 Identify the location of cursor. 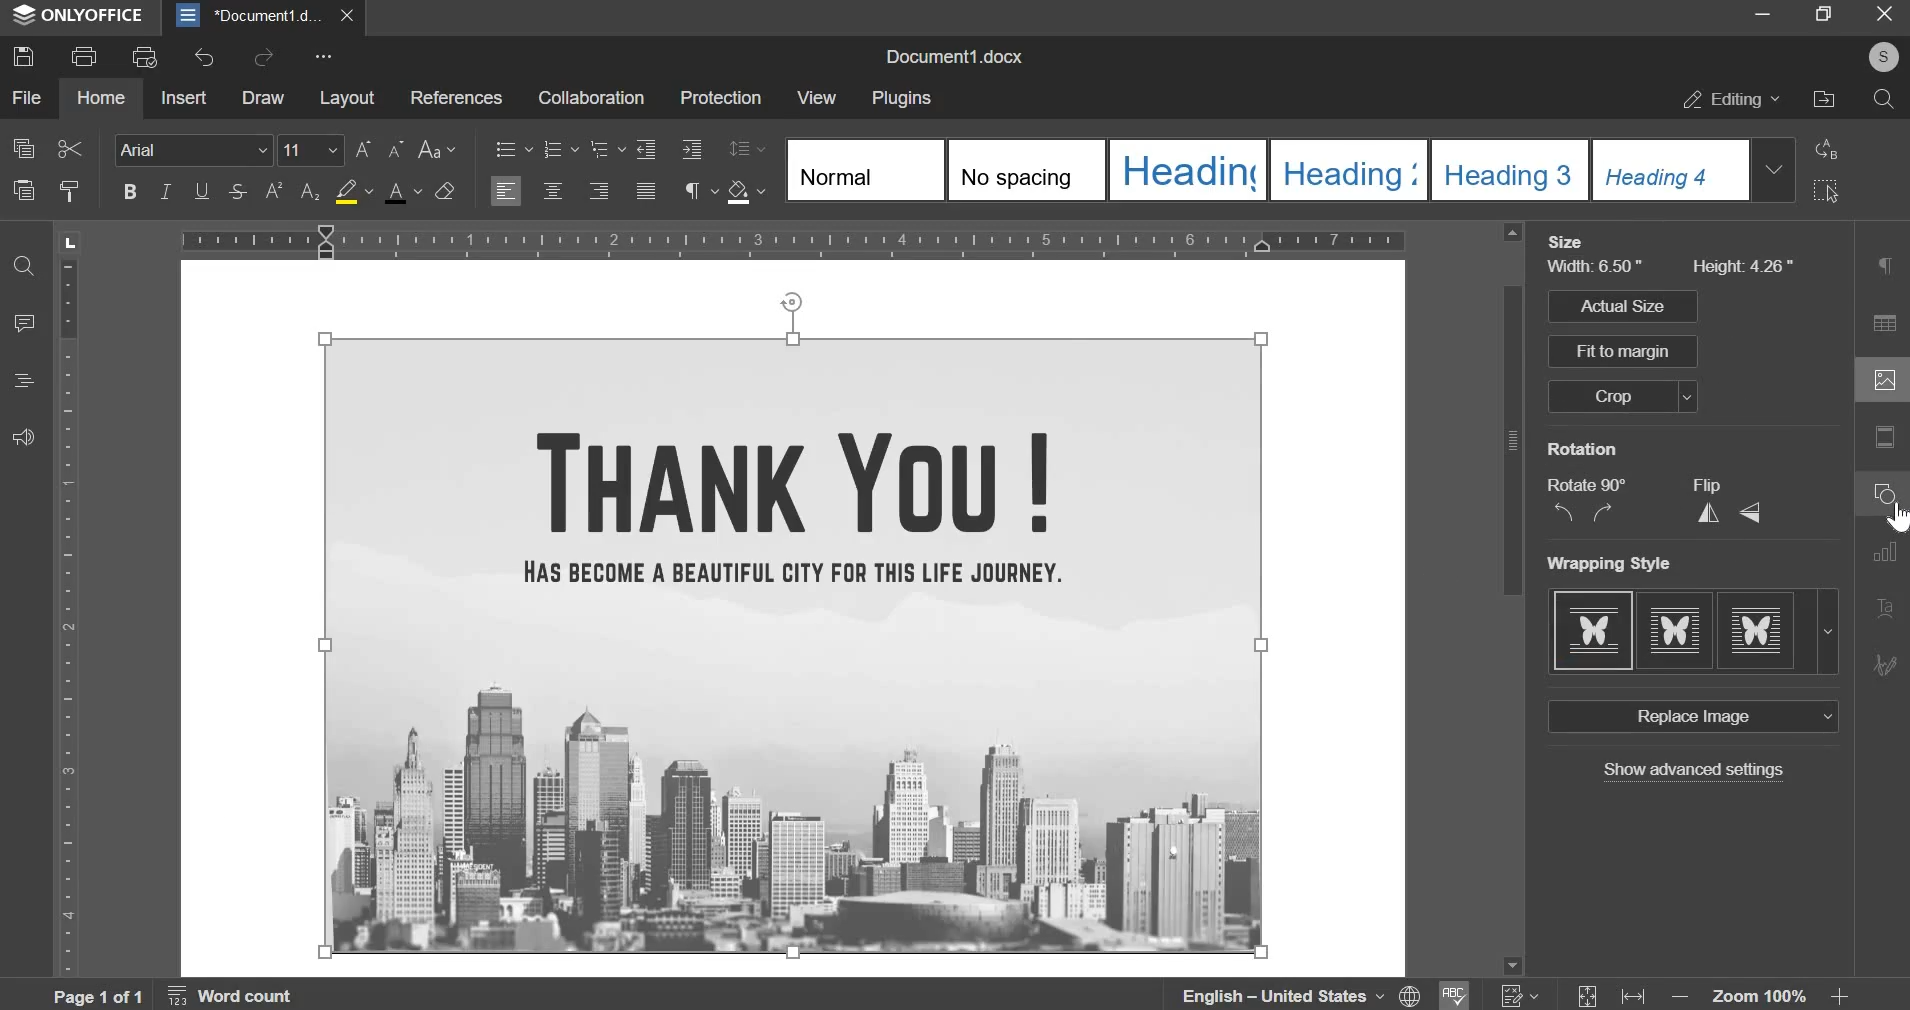
(1894, 519).